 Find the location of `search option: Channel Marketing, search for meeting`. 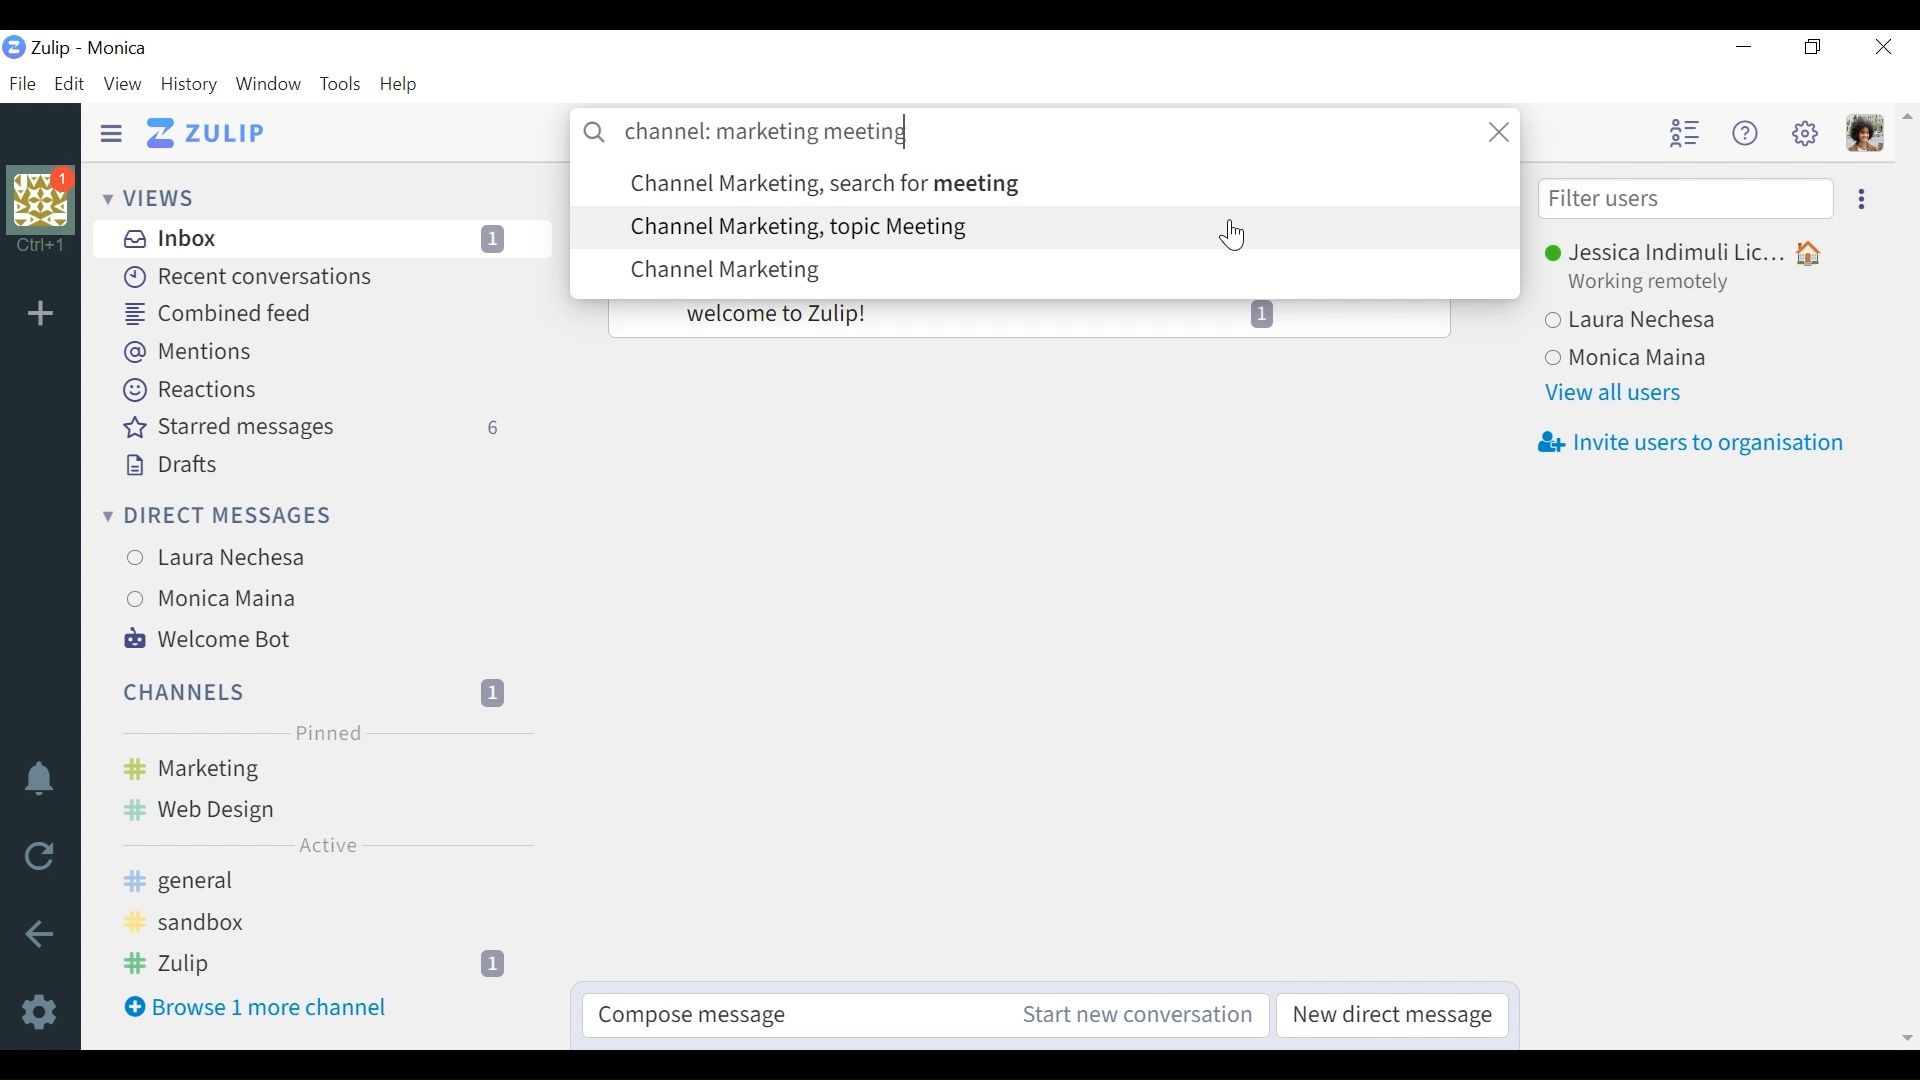

search option: Channel Marketing, search for meeting is located at coordinates (1035, 184).